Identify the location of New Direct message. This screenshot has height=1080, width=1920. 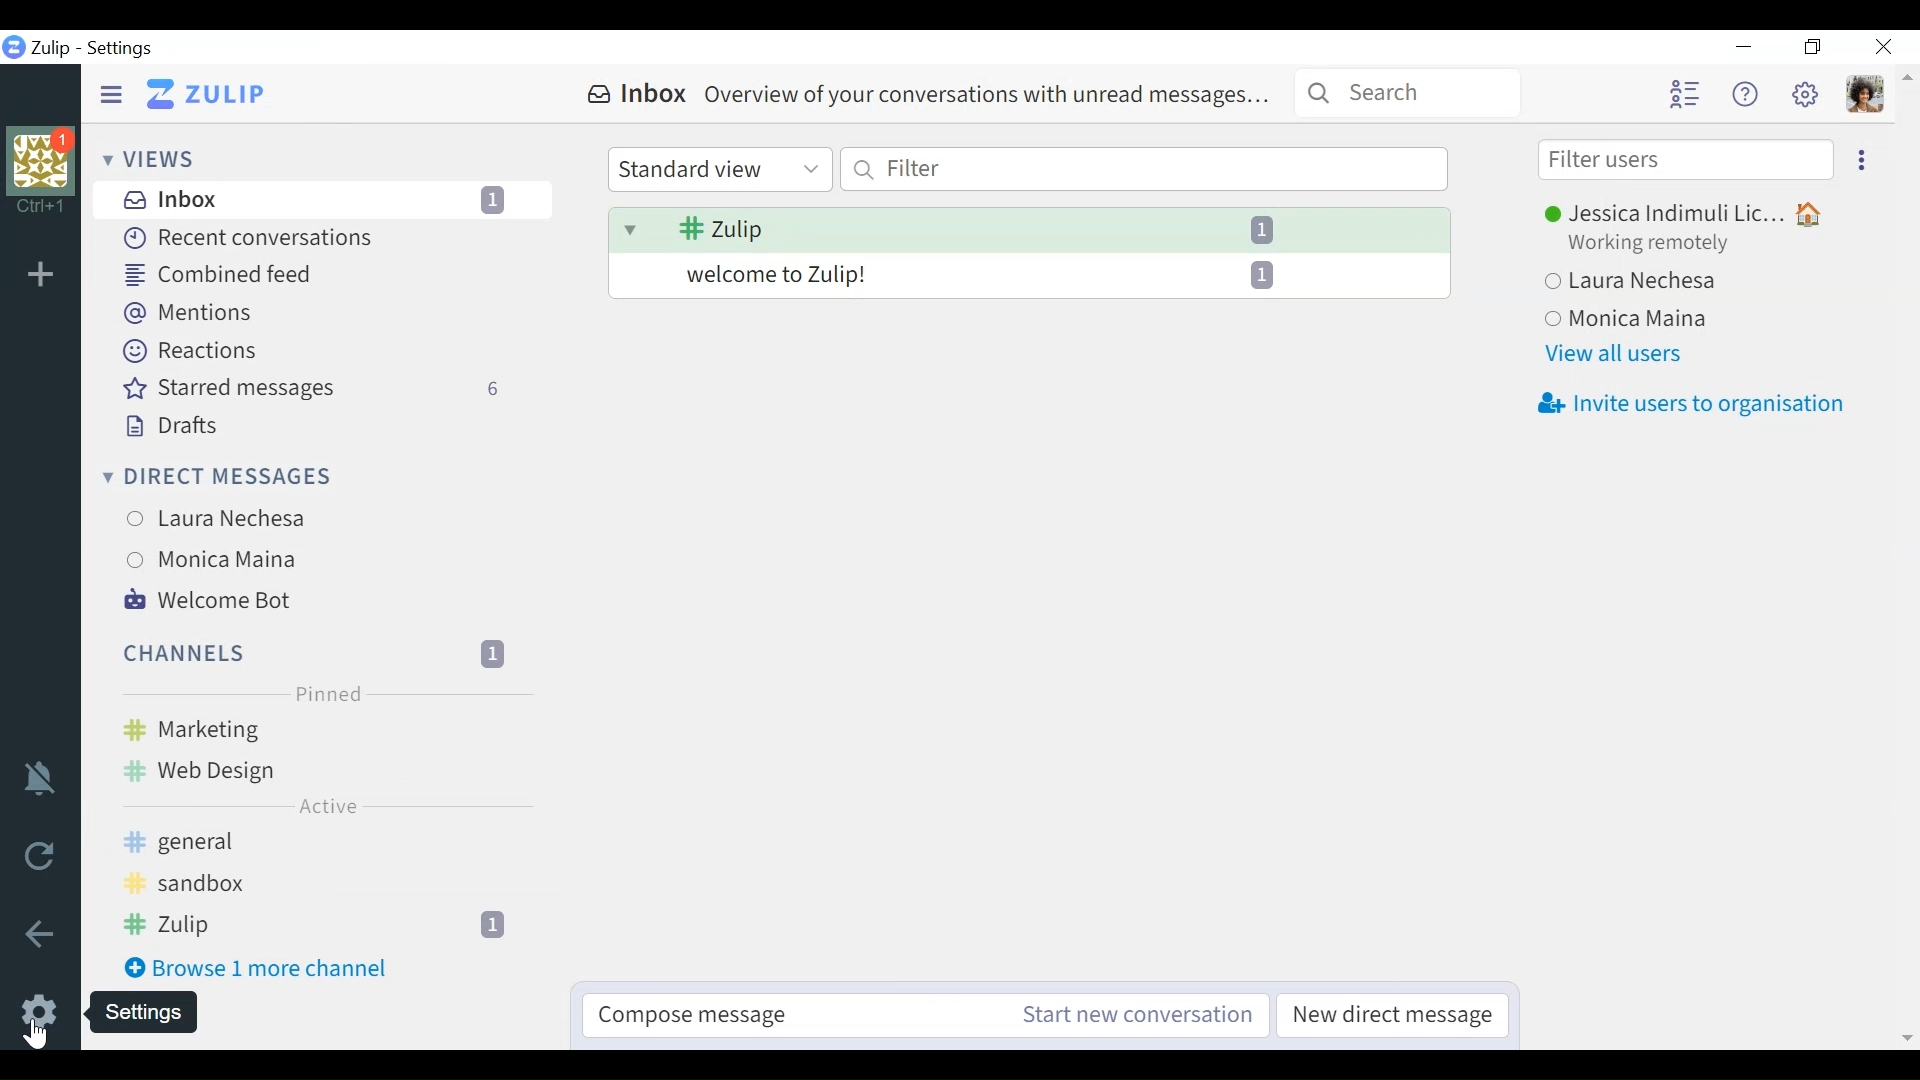
(1387, 1015).